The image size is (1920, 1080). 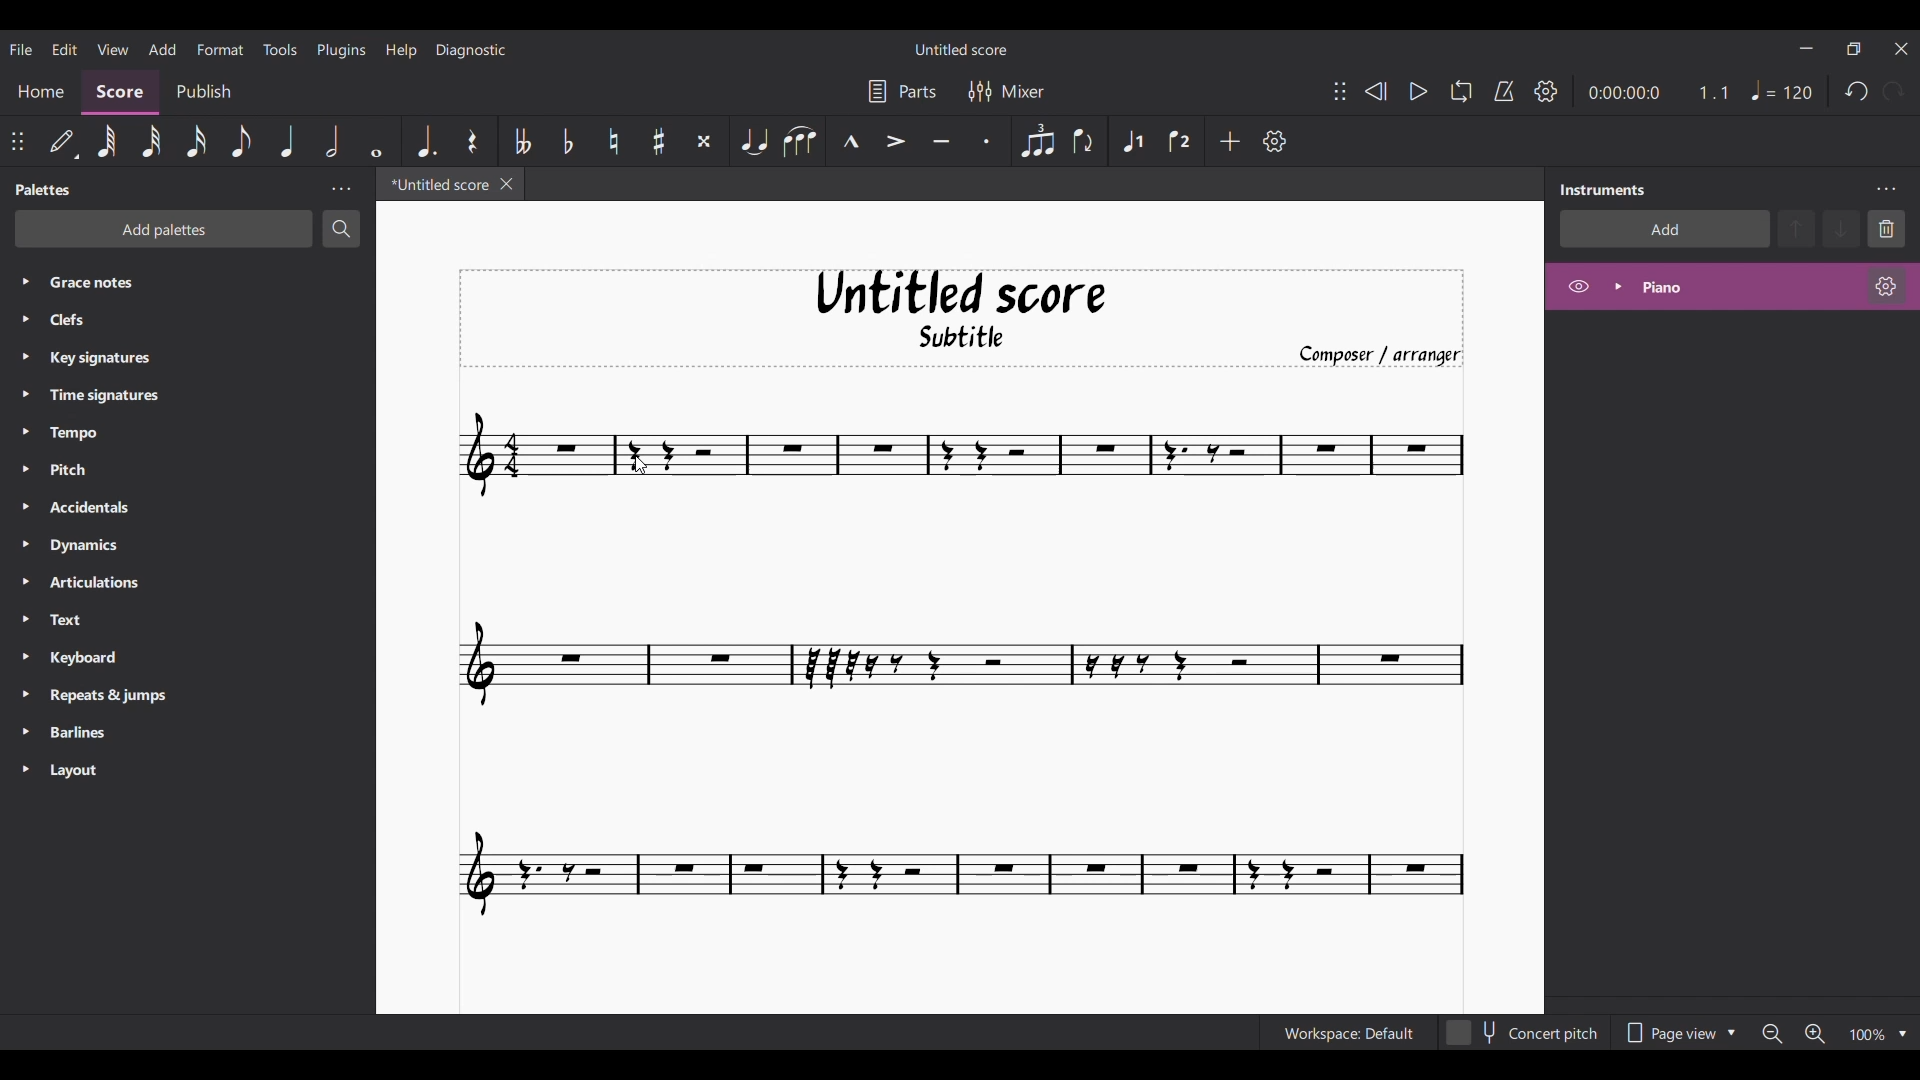 What do you see at coordinates (961, 665) in the screenshot?
I see `Current score` at bounding box center [961, 665].